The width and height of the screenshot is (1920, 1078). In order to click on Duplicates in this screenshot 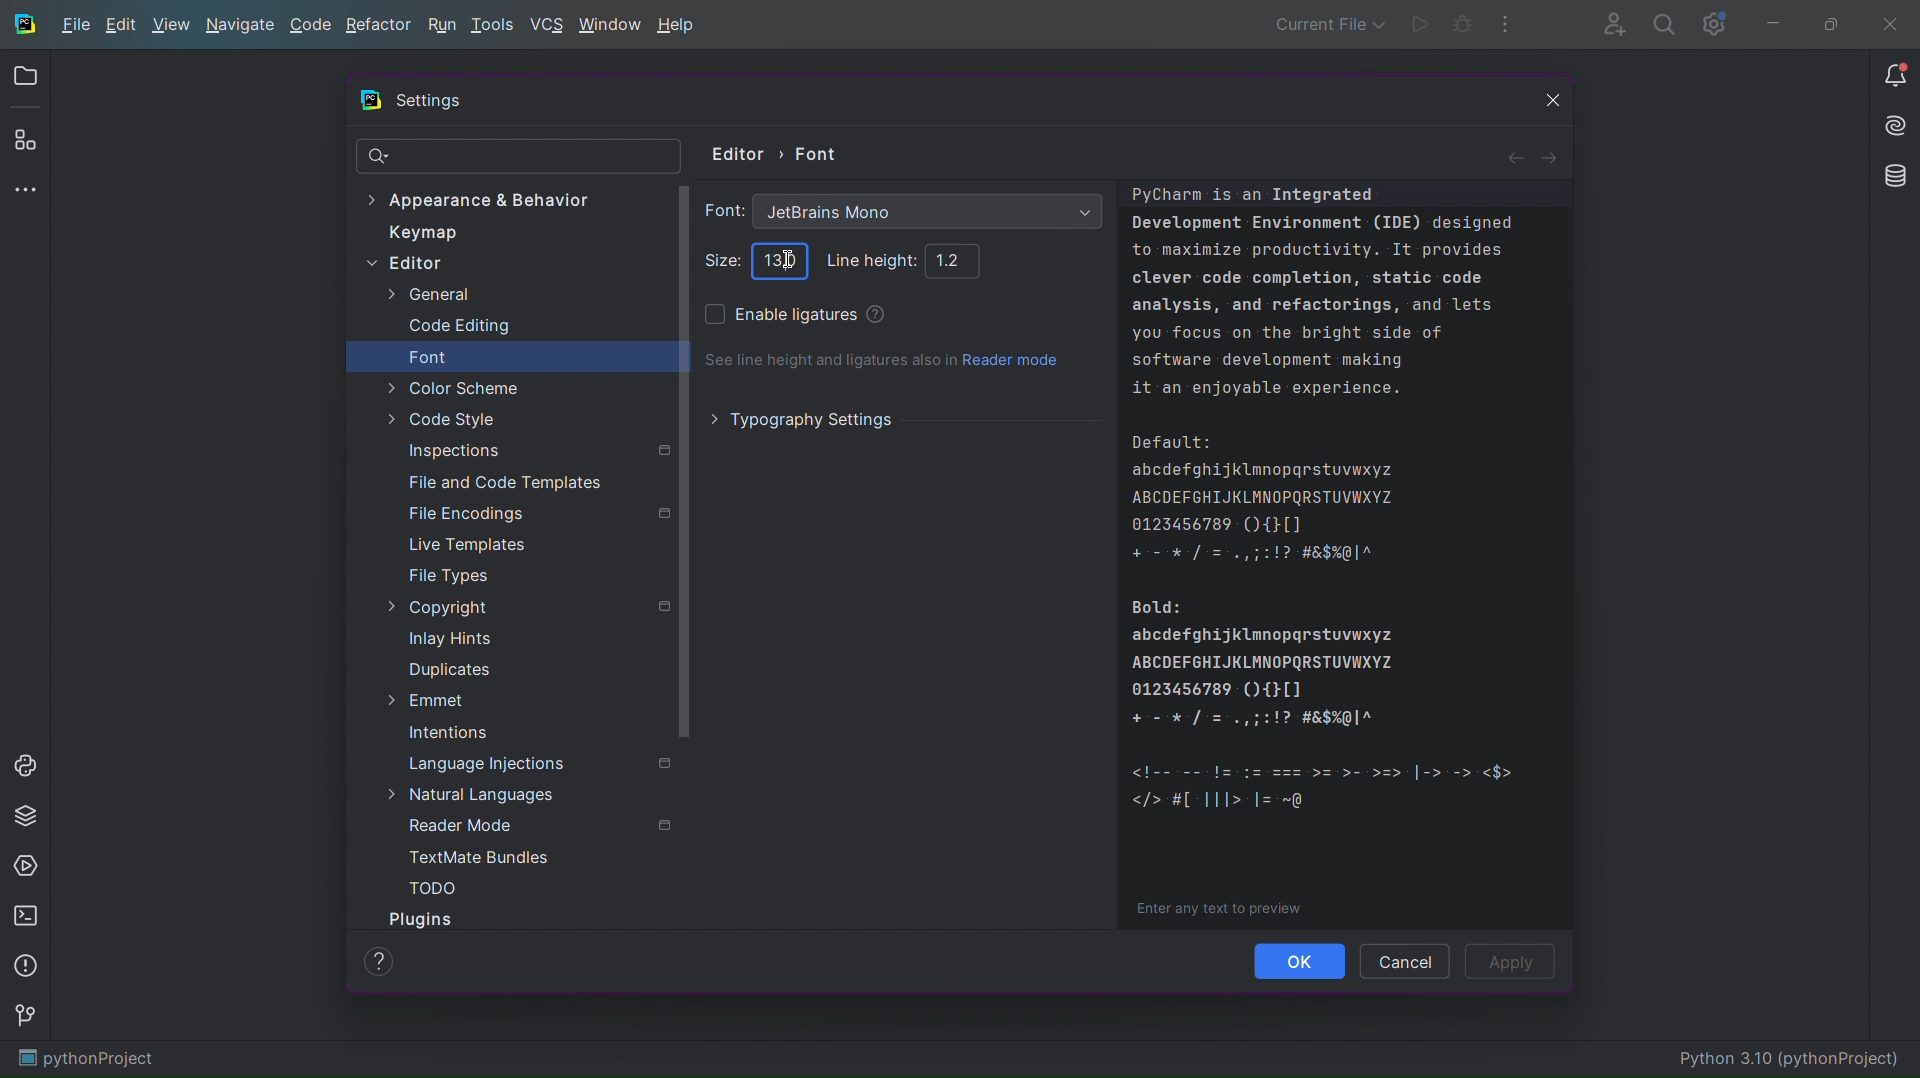, I will do `click(446, 670)`.